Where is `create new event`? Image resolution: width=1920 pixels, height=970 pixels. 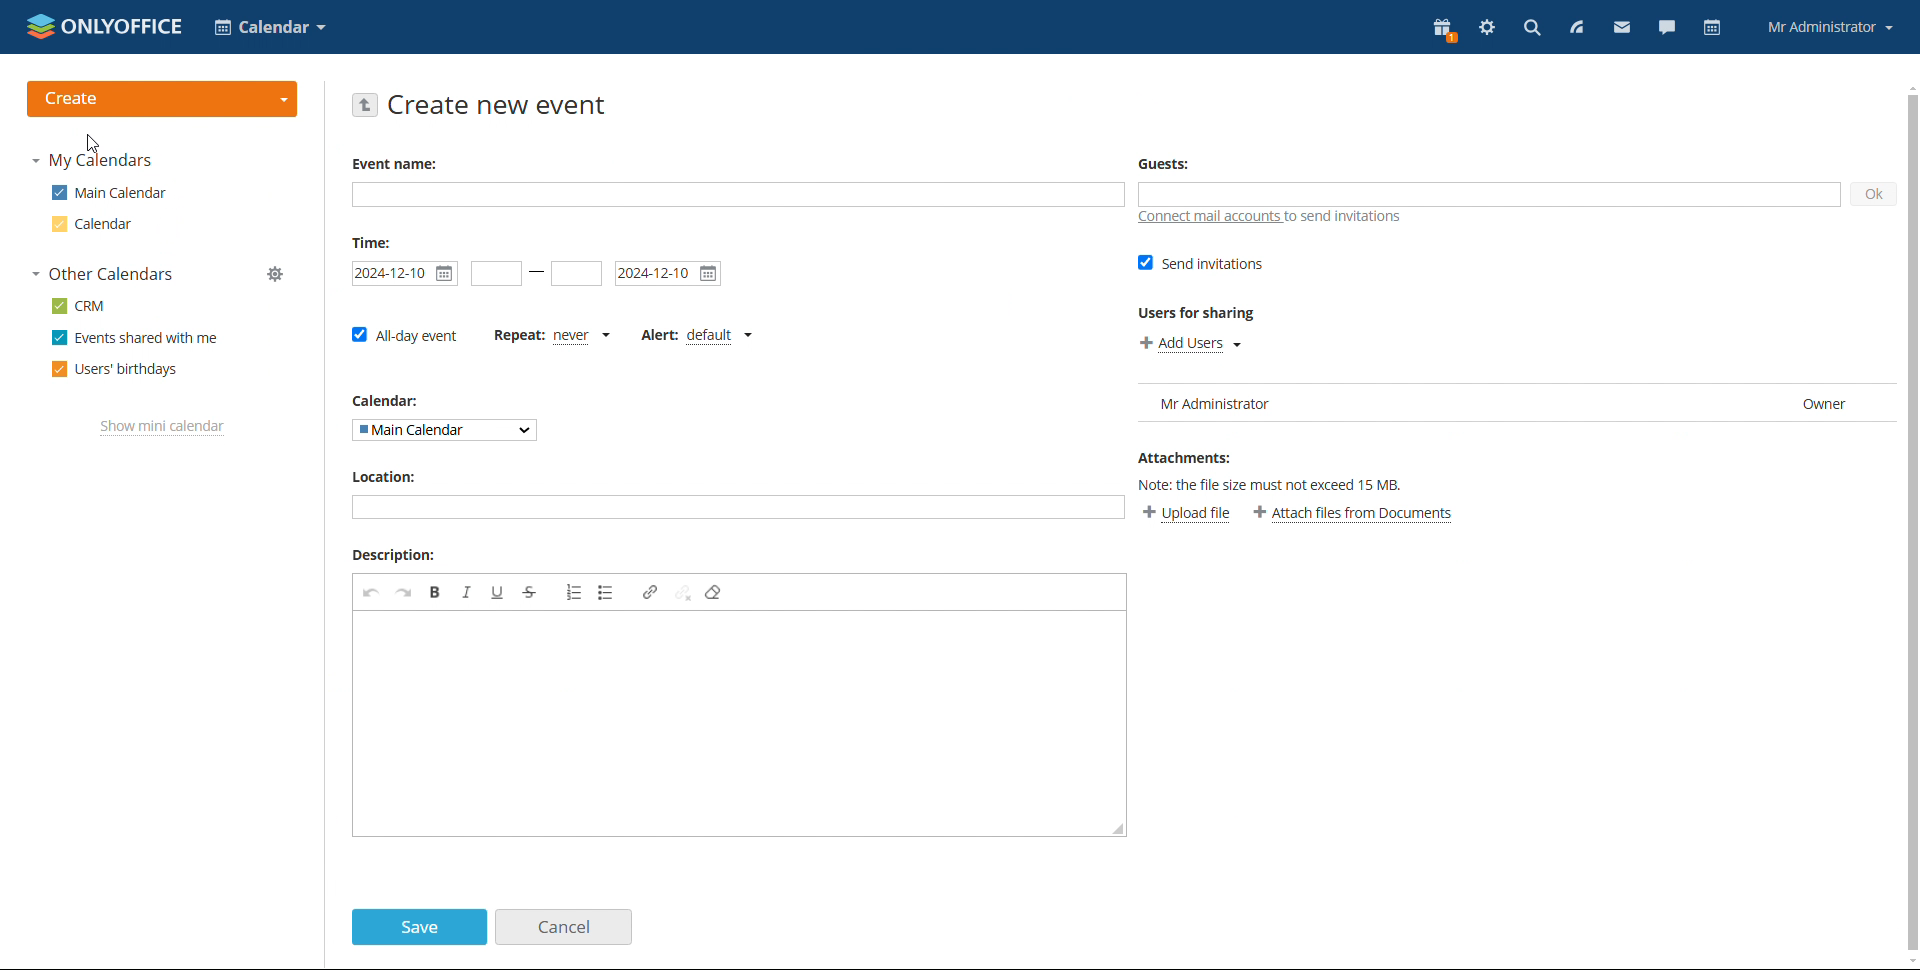
create new event is located at coordinates (501, 106).